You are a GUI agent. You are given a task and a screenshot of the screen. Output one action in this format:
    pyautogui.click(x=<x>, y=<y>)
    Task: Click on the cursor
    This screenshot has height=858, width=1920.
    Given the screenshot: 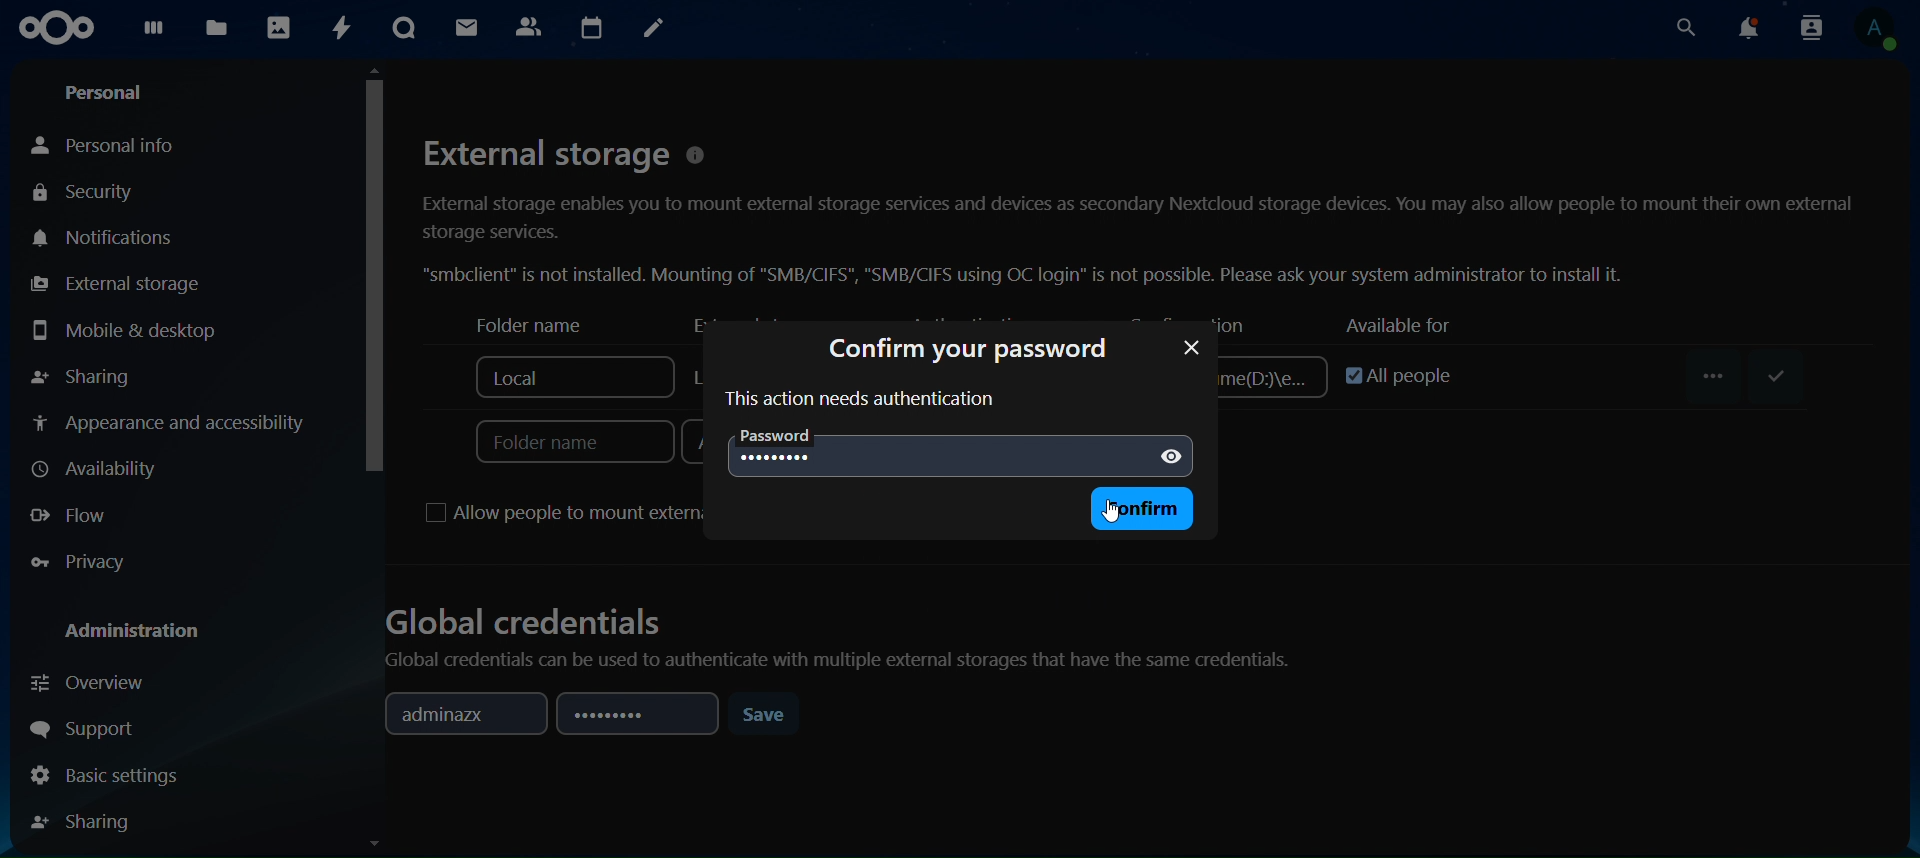 What is the action you would take?
    pyautogui.click(x=373, y=270)
    